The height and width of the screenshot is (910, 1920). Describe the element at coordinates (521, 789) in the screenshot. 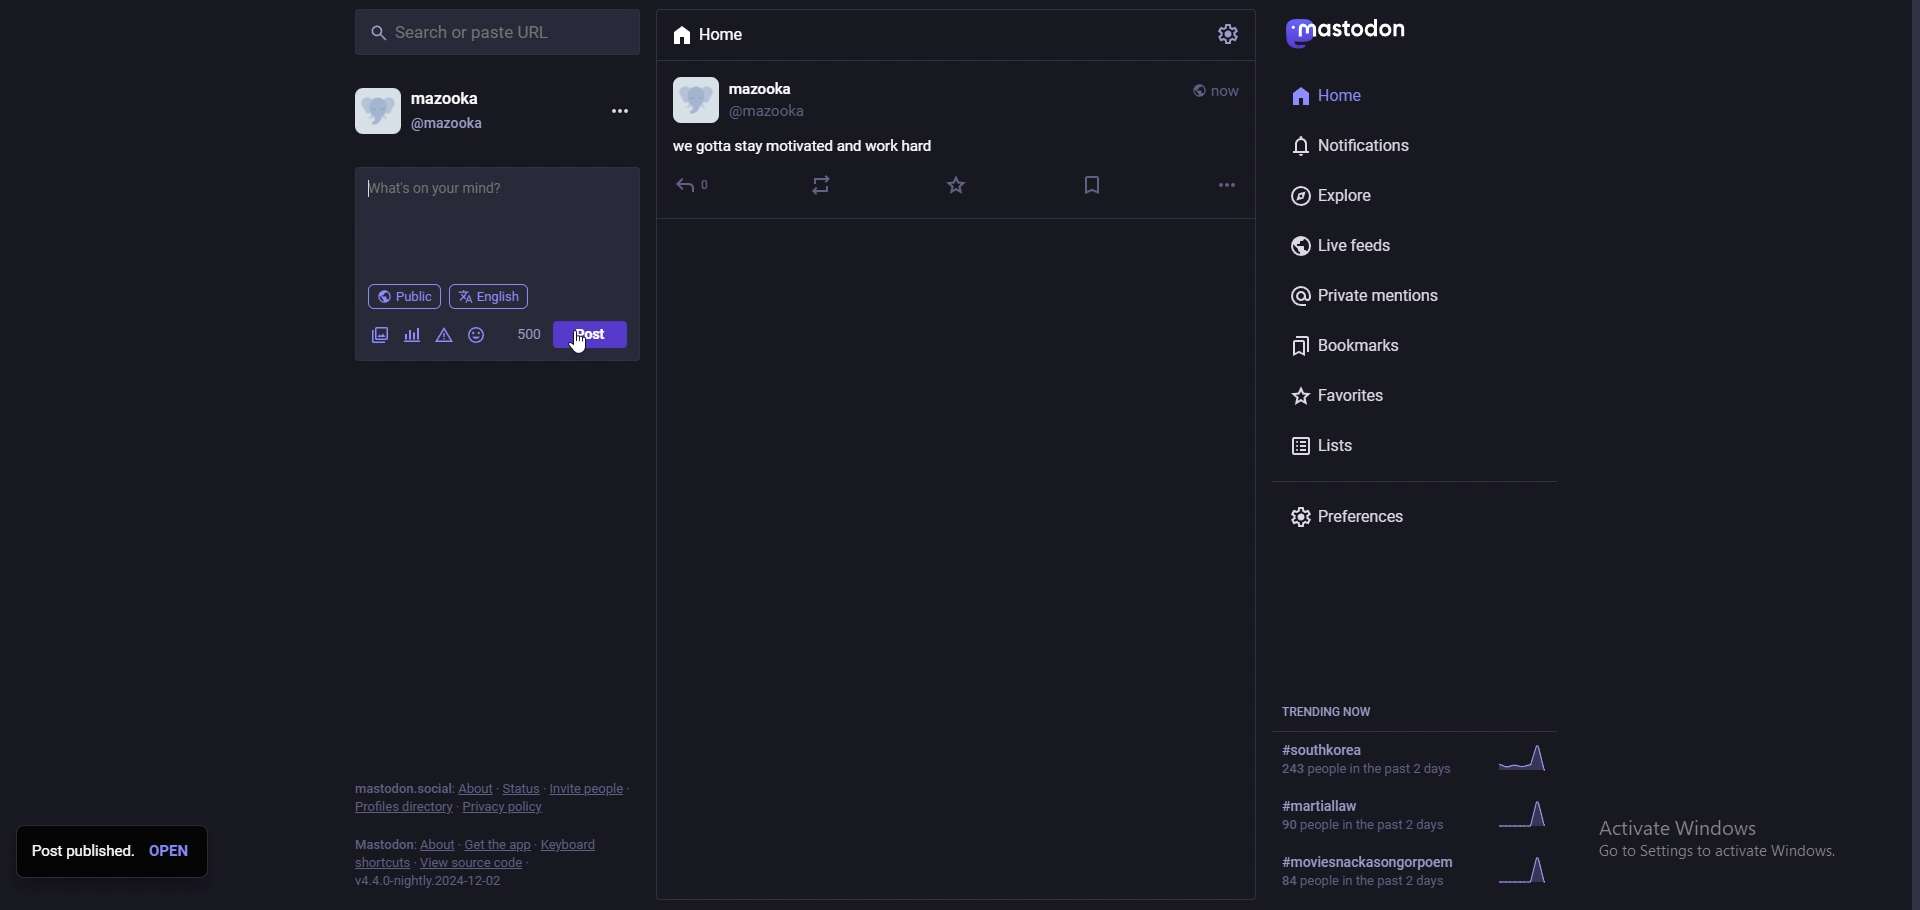

I see `status` at that location.